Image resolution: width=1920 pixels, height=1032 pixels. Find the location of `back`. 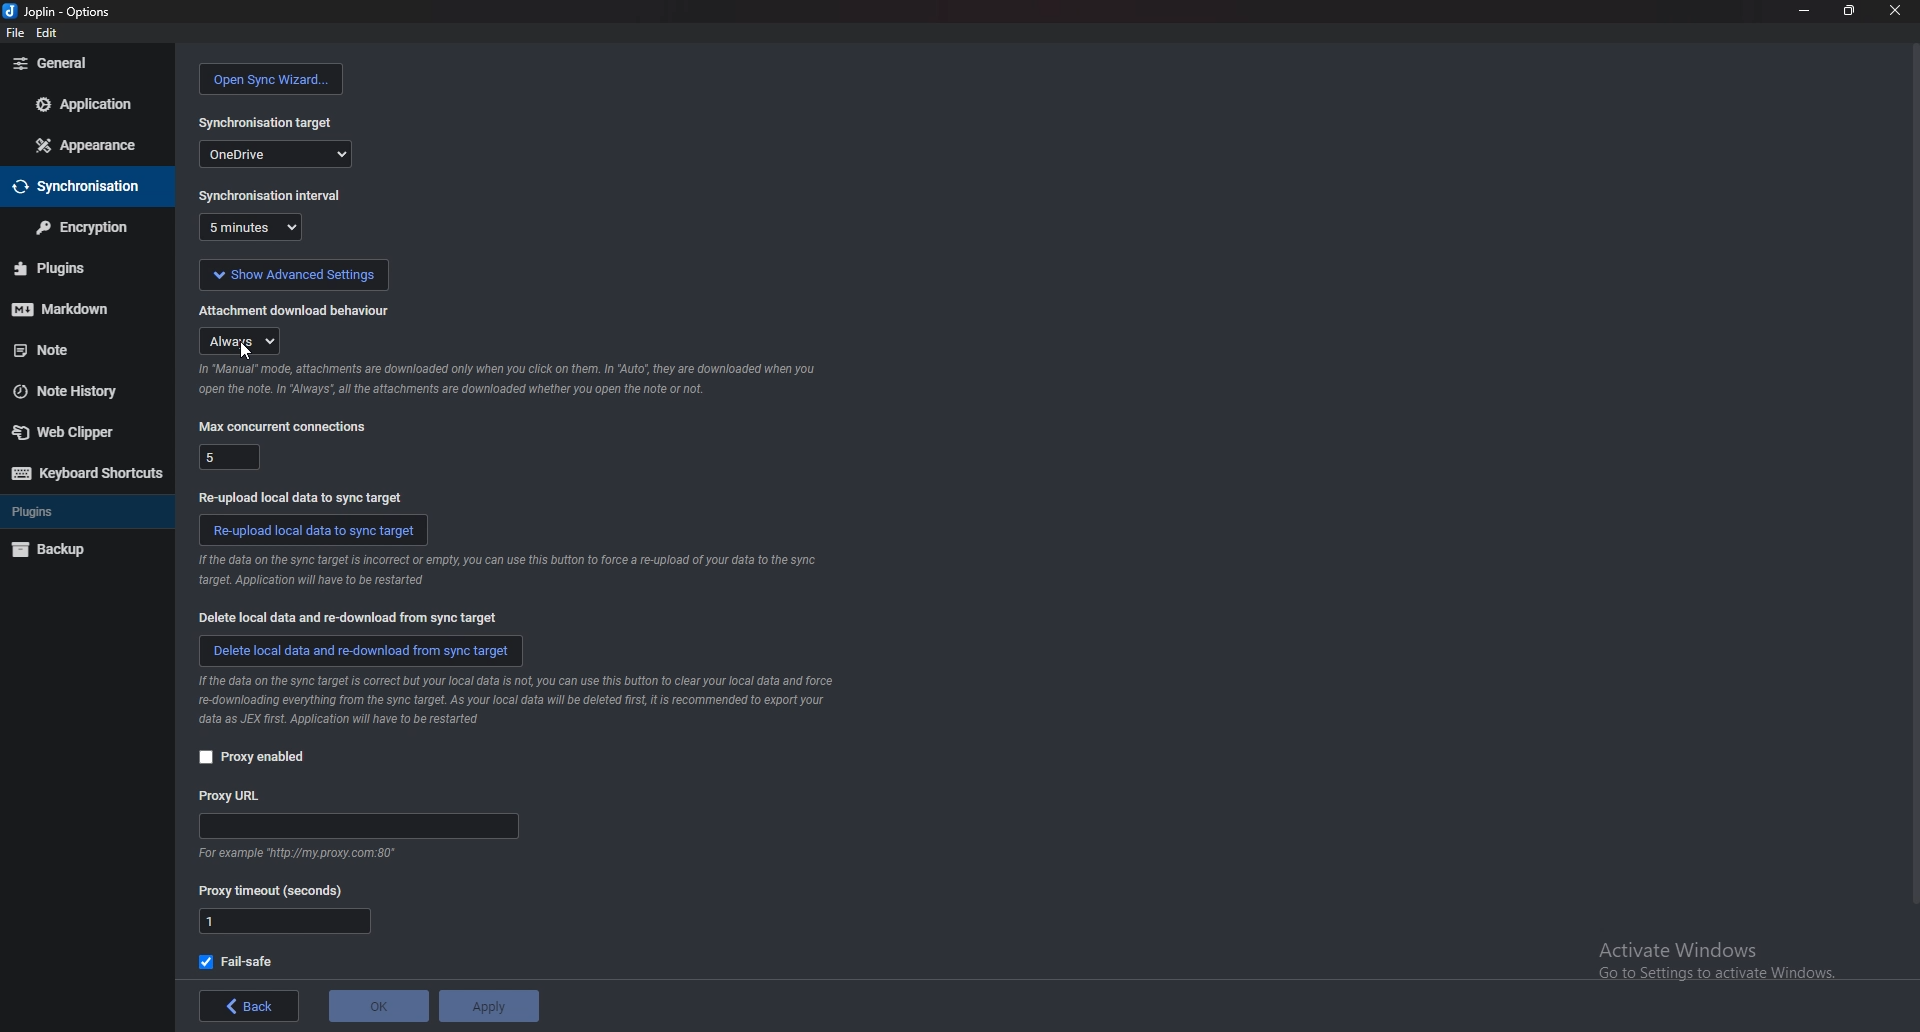

back is located at coordinates (248, 1006).